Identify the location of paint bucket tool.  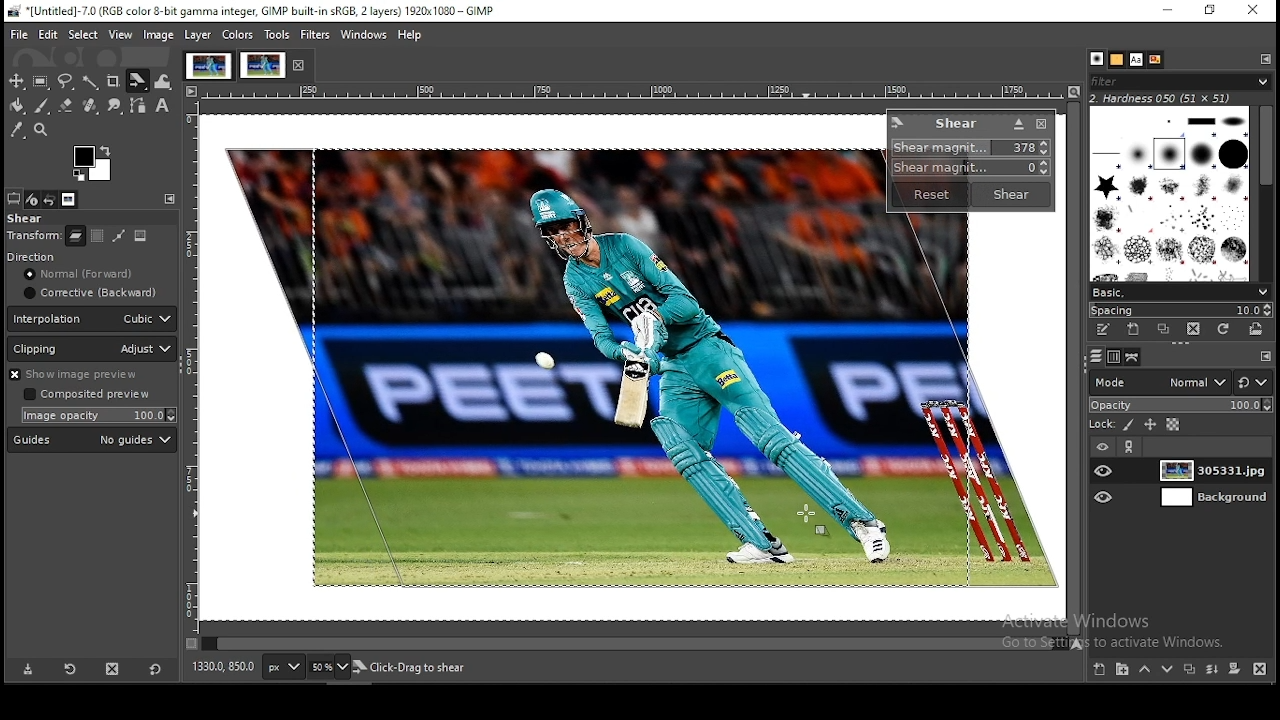
(19, 107).